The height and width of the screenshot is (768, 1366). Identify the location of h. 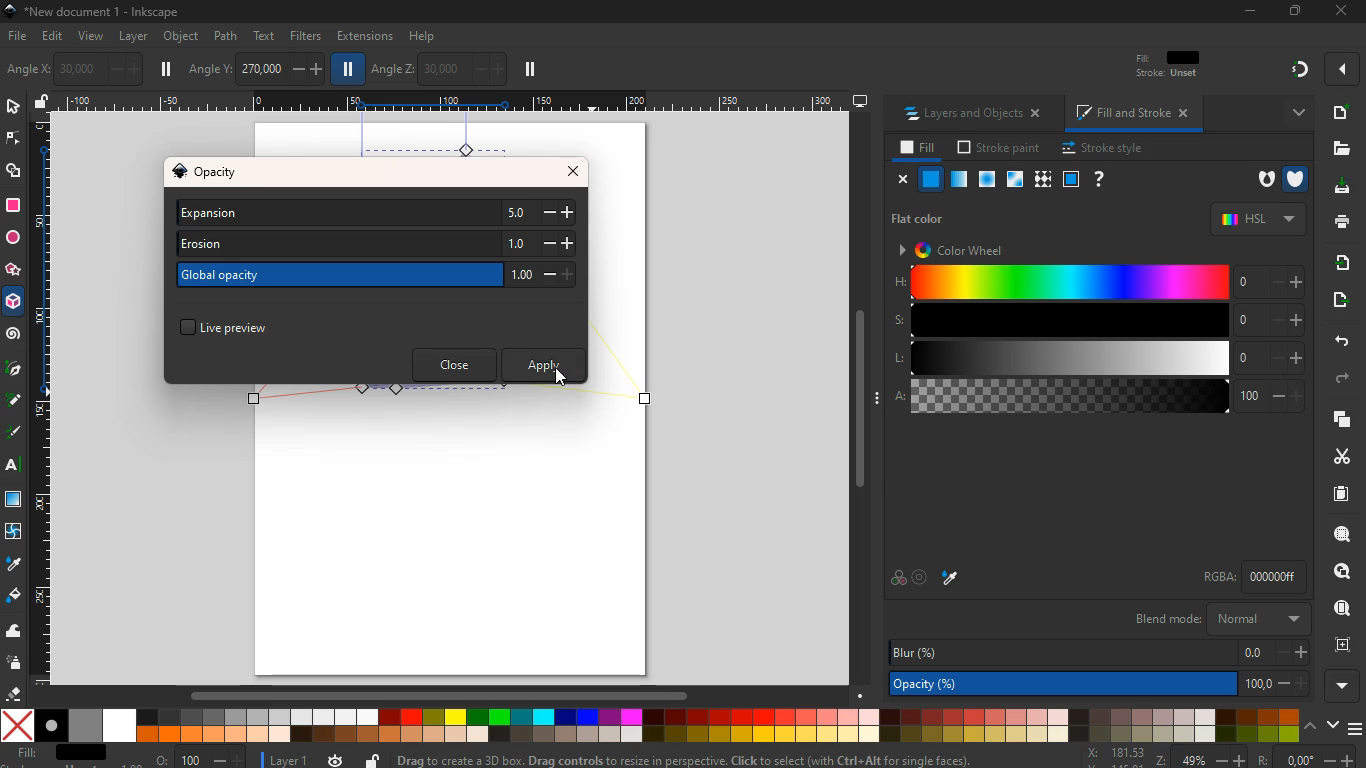
(1099, 283).